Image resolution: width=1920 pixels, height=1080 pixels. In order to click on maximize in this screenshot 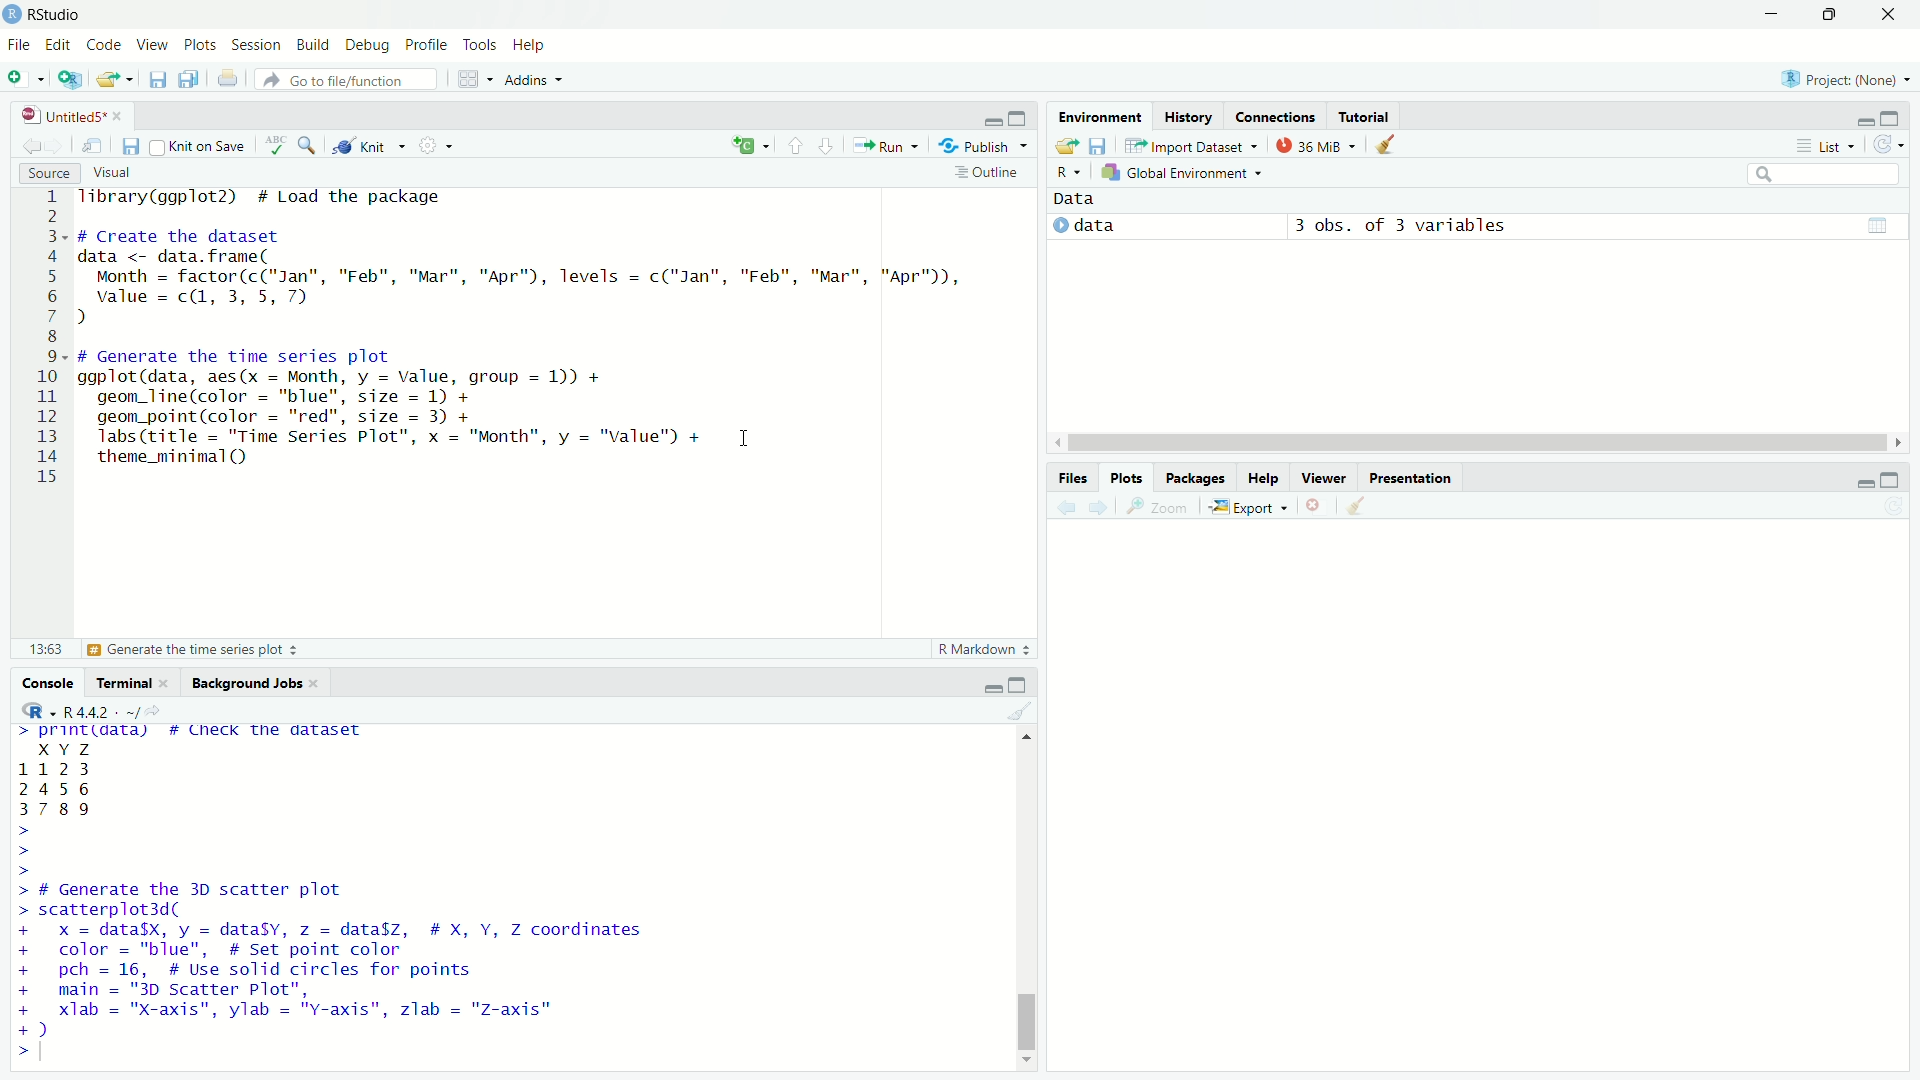, I will do `click(1018, 116)`.